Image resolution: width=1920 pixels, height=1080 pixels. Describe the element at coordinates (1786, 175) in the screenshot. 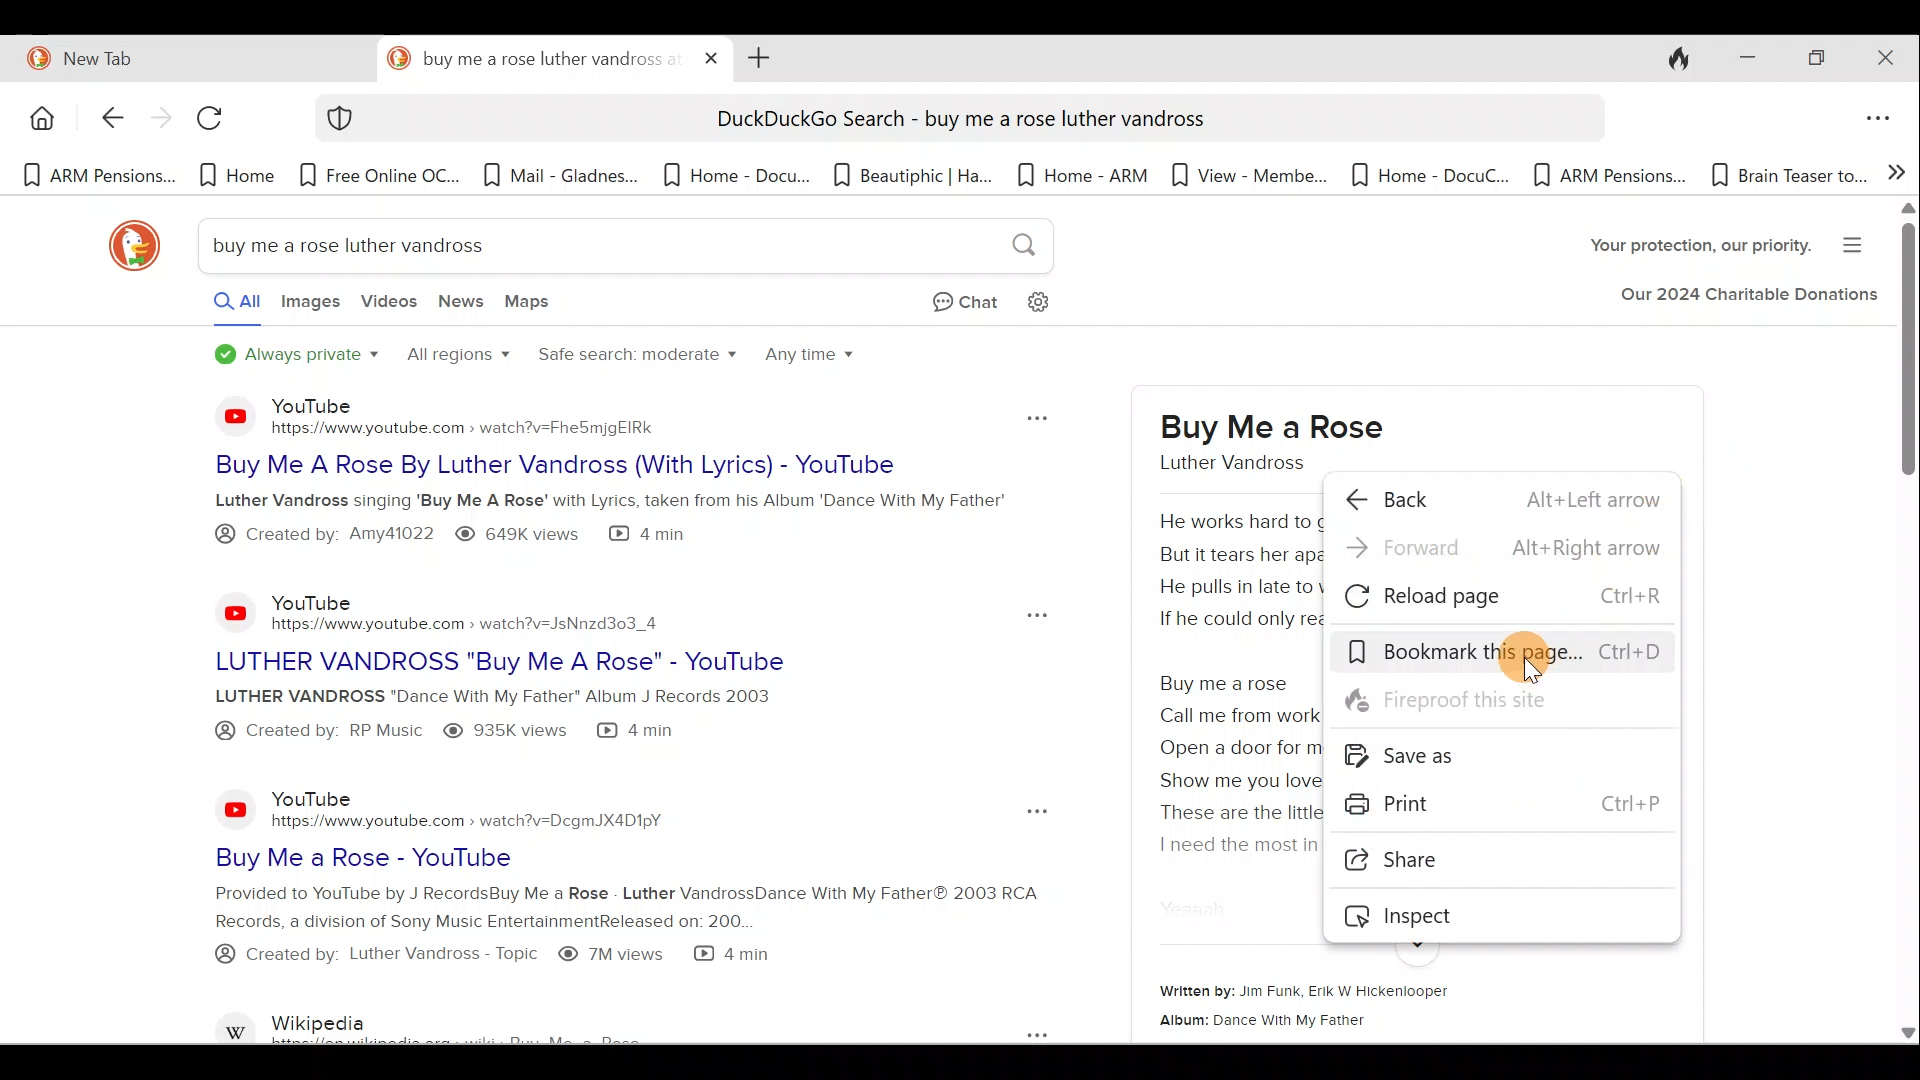

I see `Bookmark 11` at that location.